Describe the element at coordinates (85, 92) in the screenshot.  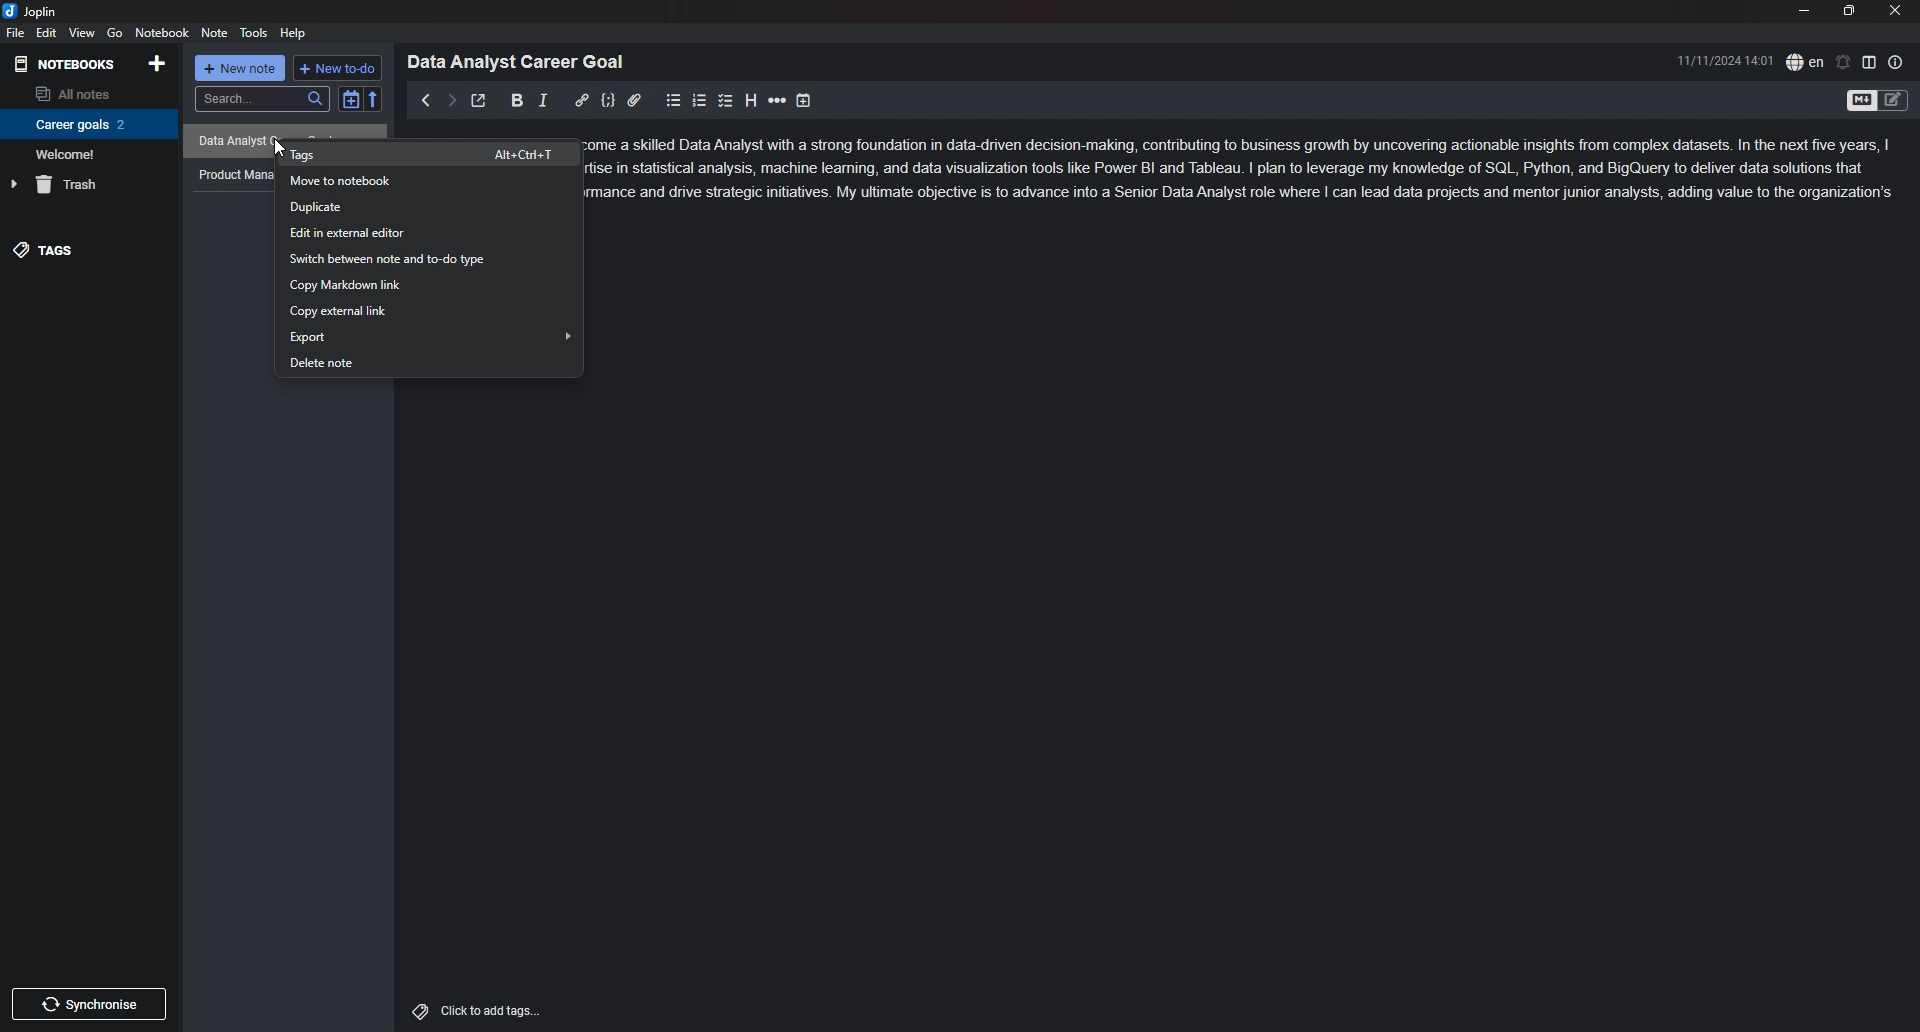
I see `all notes` at that location.